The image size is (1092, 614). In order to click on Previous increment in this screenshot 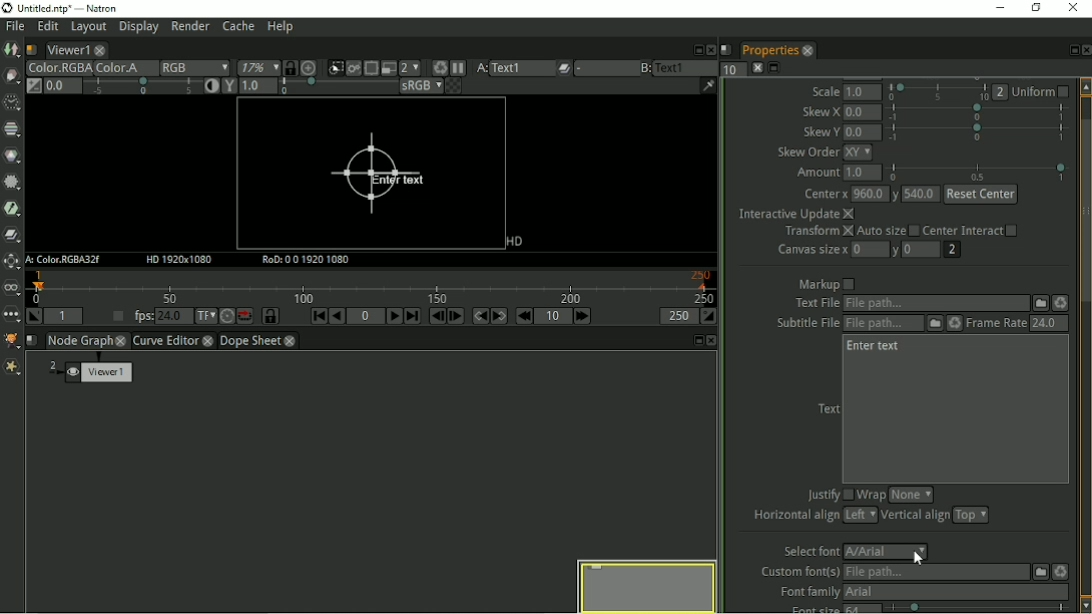, I will do `click(524, 316)`.